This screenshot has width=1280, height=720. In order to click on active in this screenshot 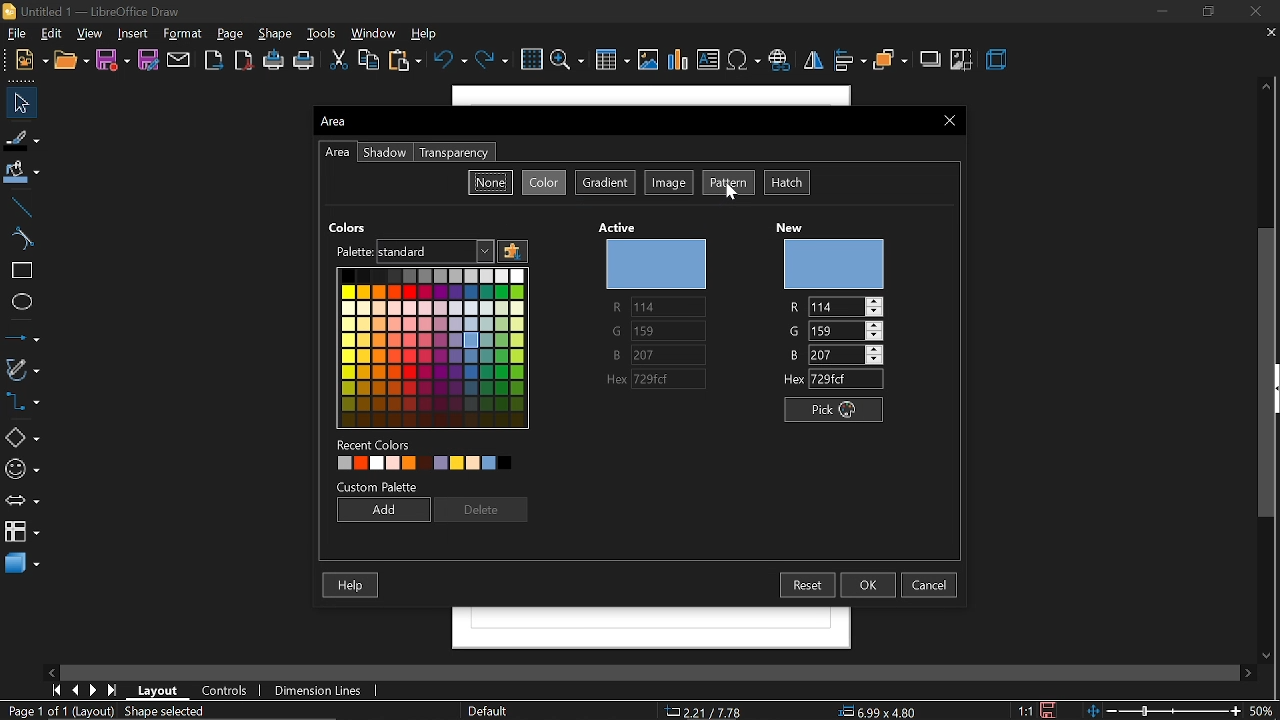, I will do `click(618, 224)`.